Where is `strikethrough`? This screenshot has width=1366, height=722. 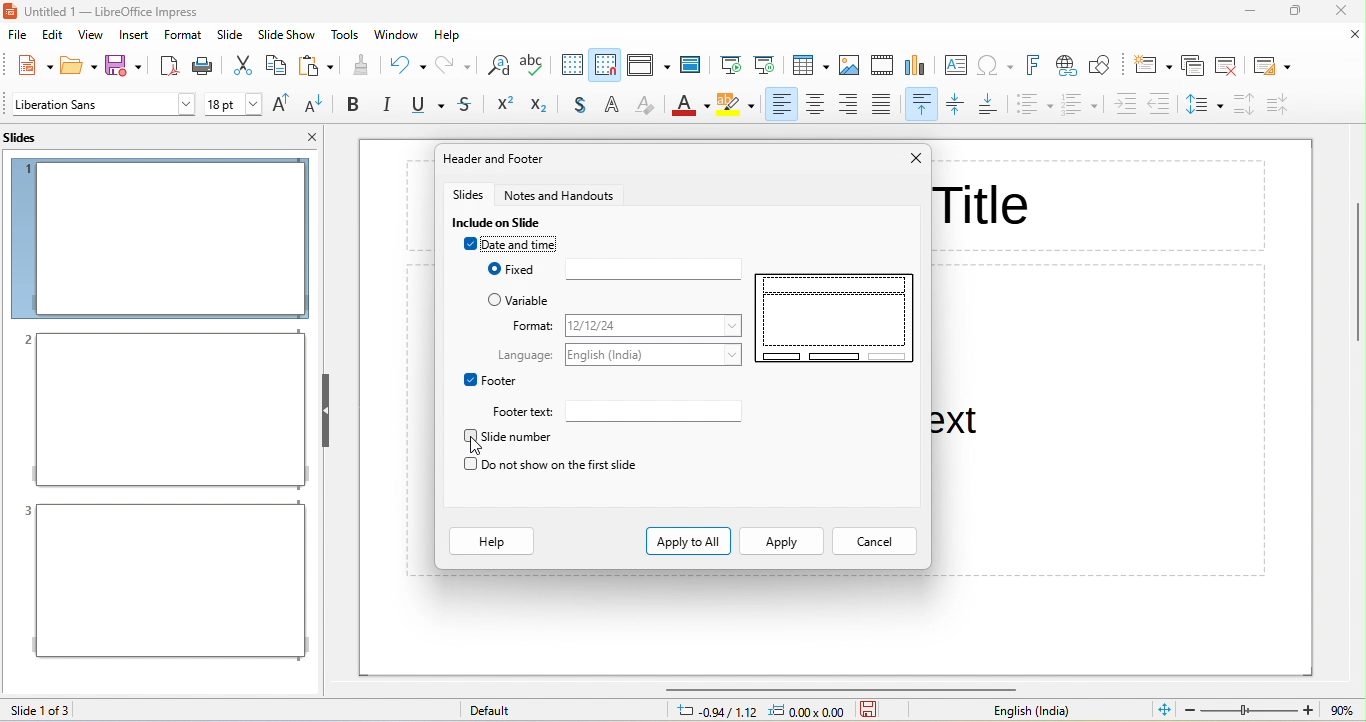
strikethrough is located at coordinates (467, 106).